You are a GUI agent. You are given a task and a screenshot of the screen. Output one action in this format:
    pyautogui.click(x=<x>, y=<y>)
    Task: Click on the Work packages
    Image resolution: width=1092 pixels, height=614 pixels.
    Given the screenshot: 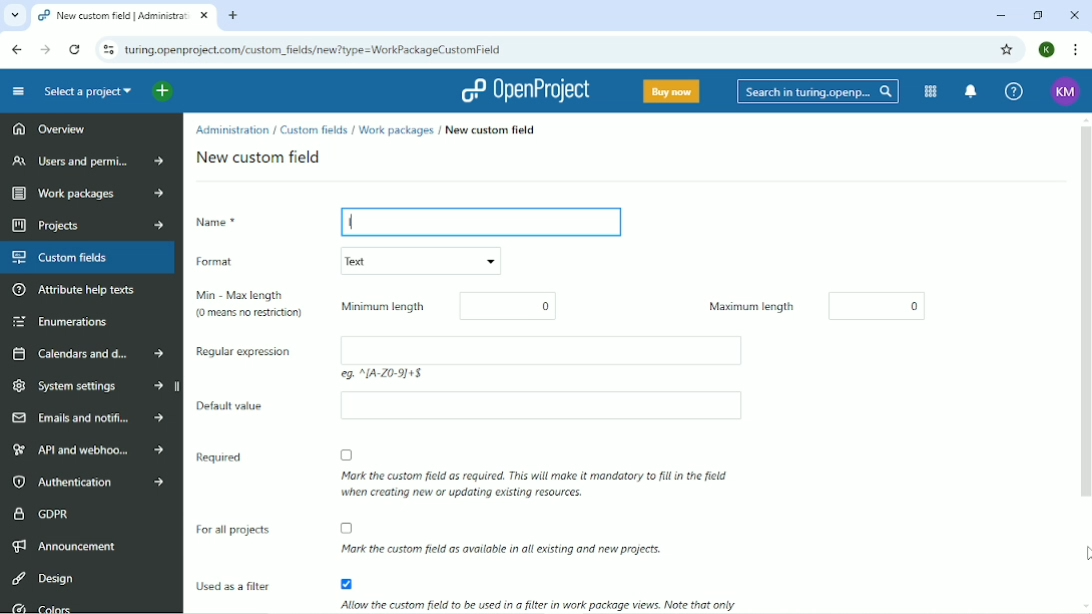 What is the action you would take?
    pyautogui.click(x=85, y=195)
    